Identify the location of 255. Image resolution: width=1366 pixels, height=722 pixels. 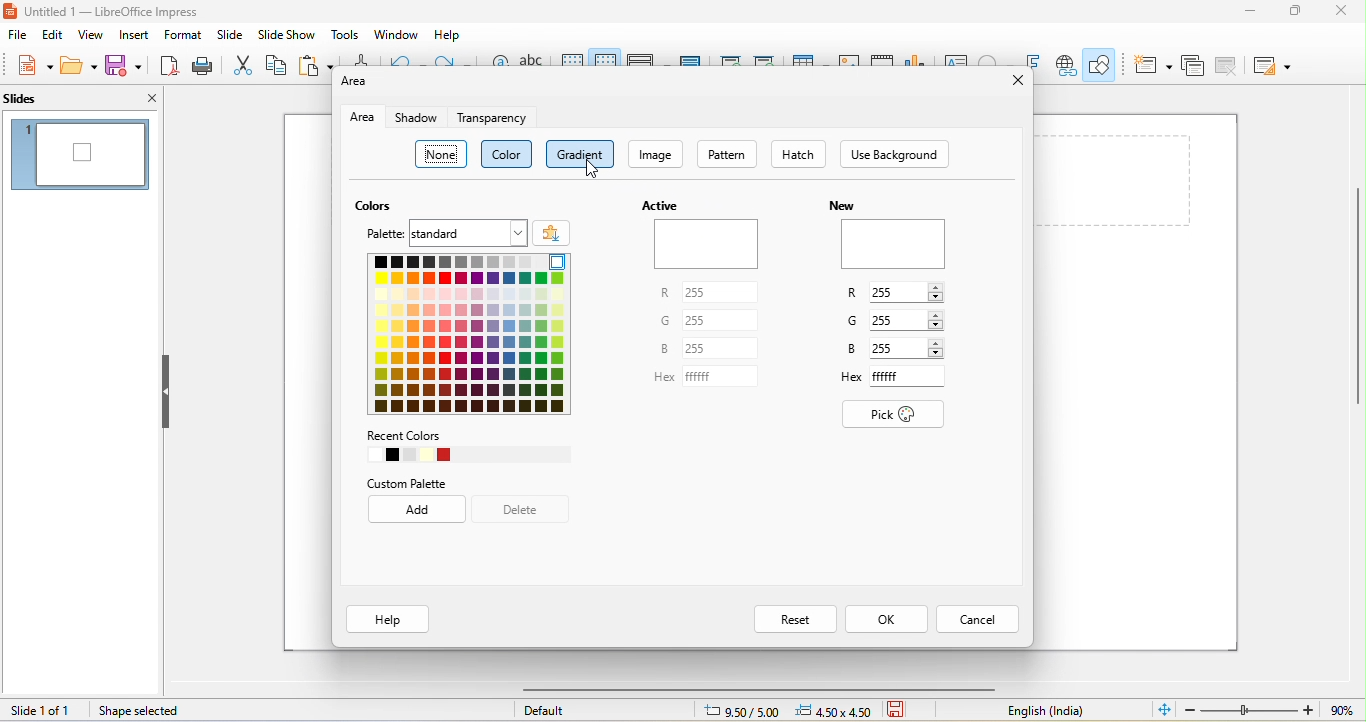
(899, 321).